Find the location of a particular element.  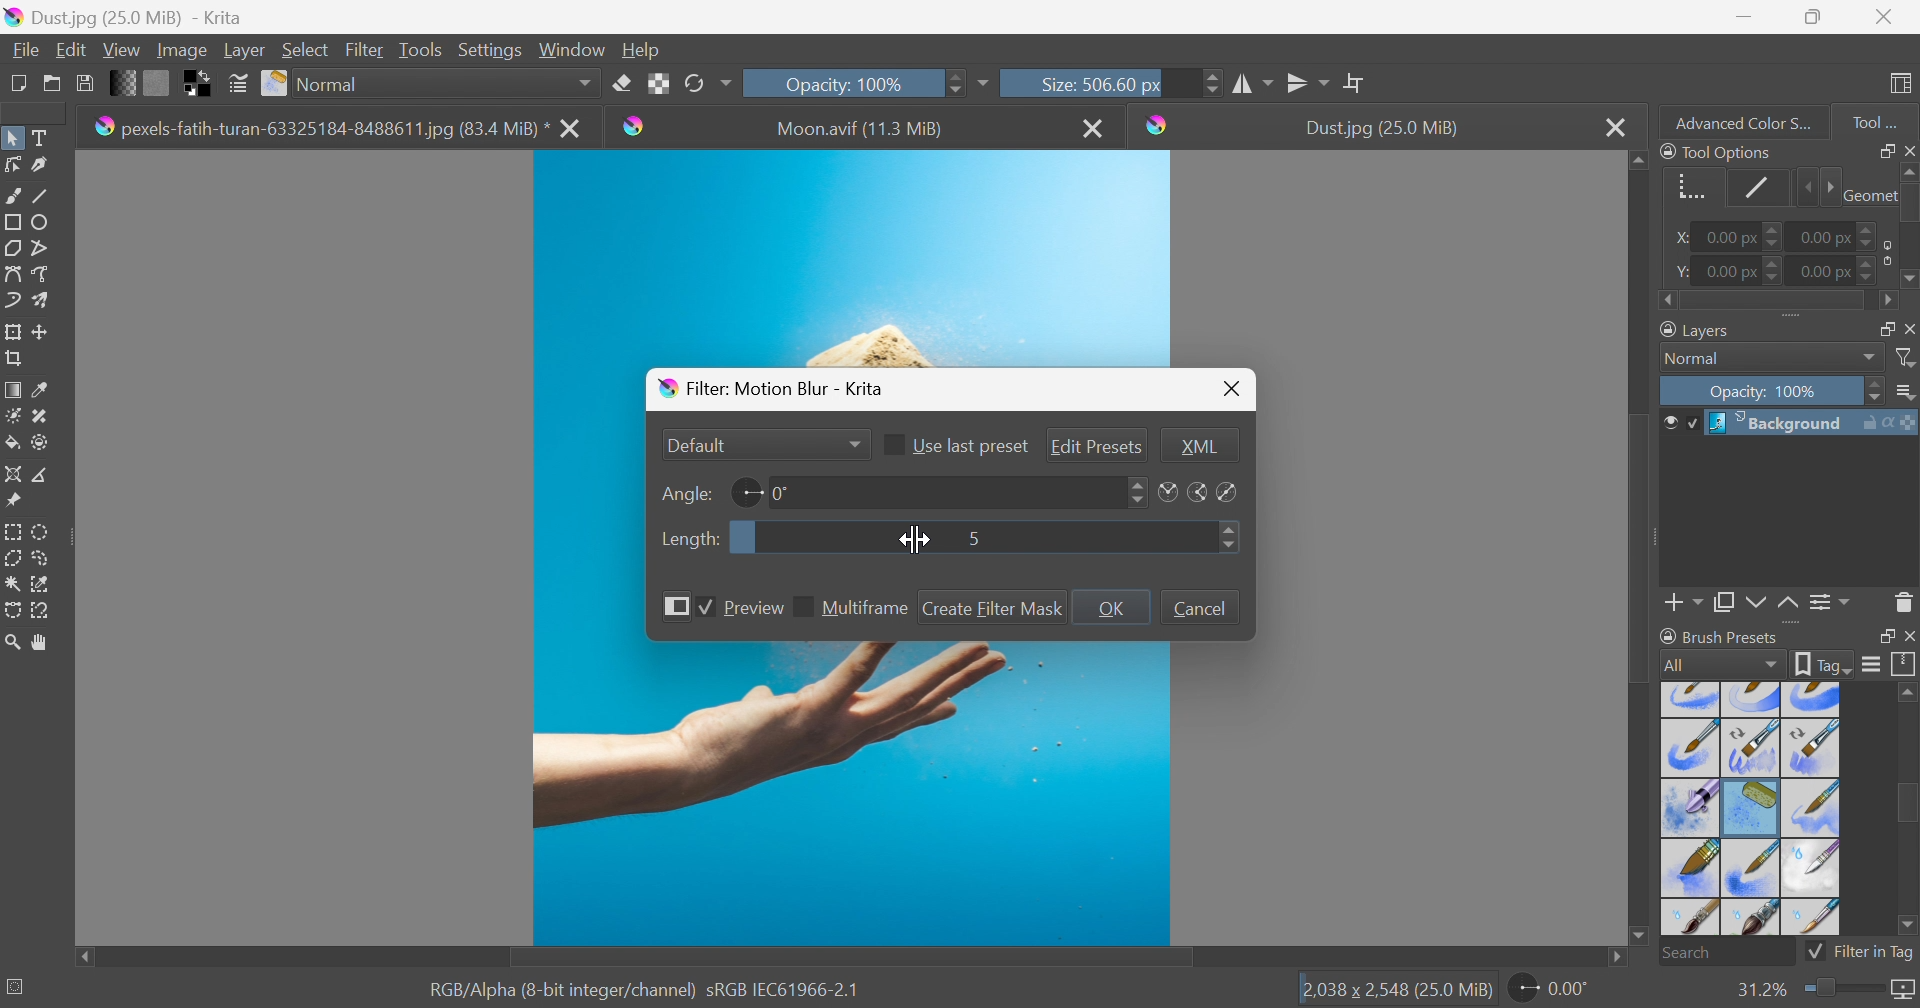

pexels-fatih-turan-6332518 is located at coordinates (320, 129).